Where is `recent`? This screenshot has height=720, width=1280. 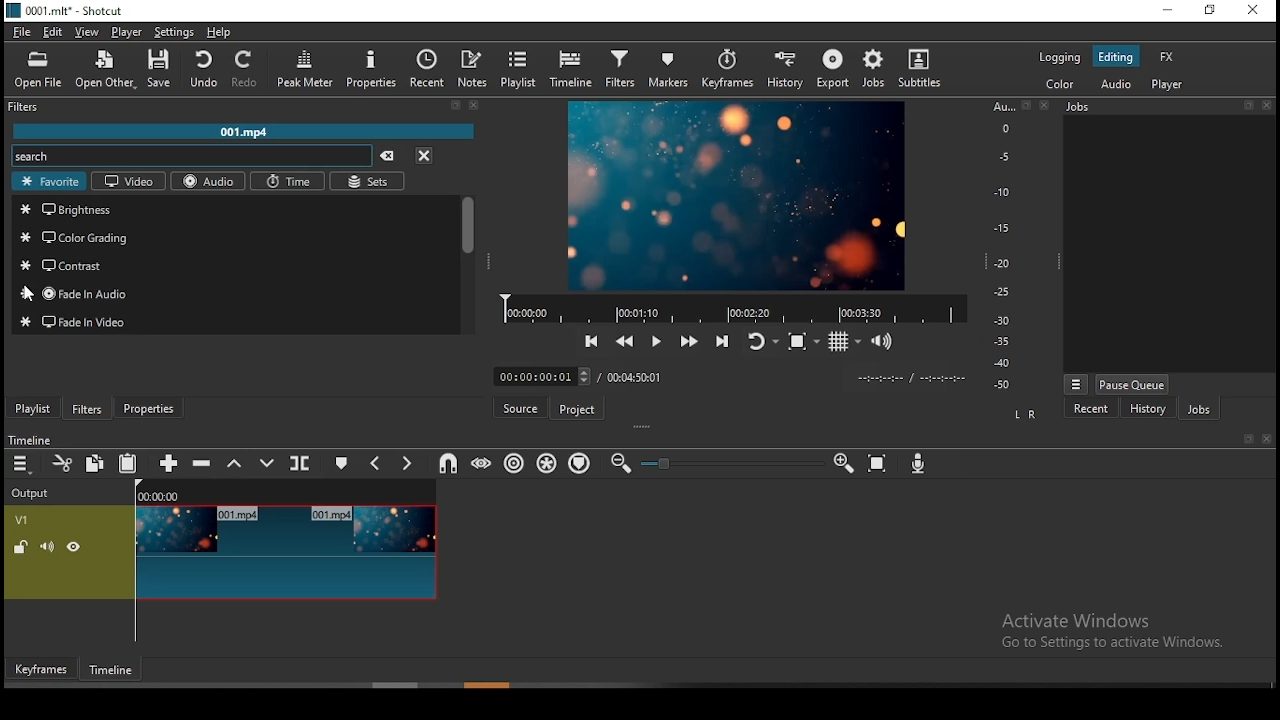 recent is located at coordinates (428, 68).